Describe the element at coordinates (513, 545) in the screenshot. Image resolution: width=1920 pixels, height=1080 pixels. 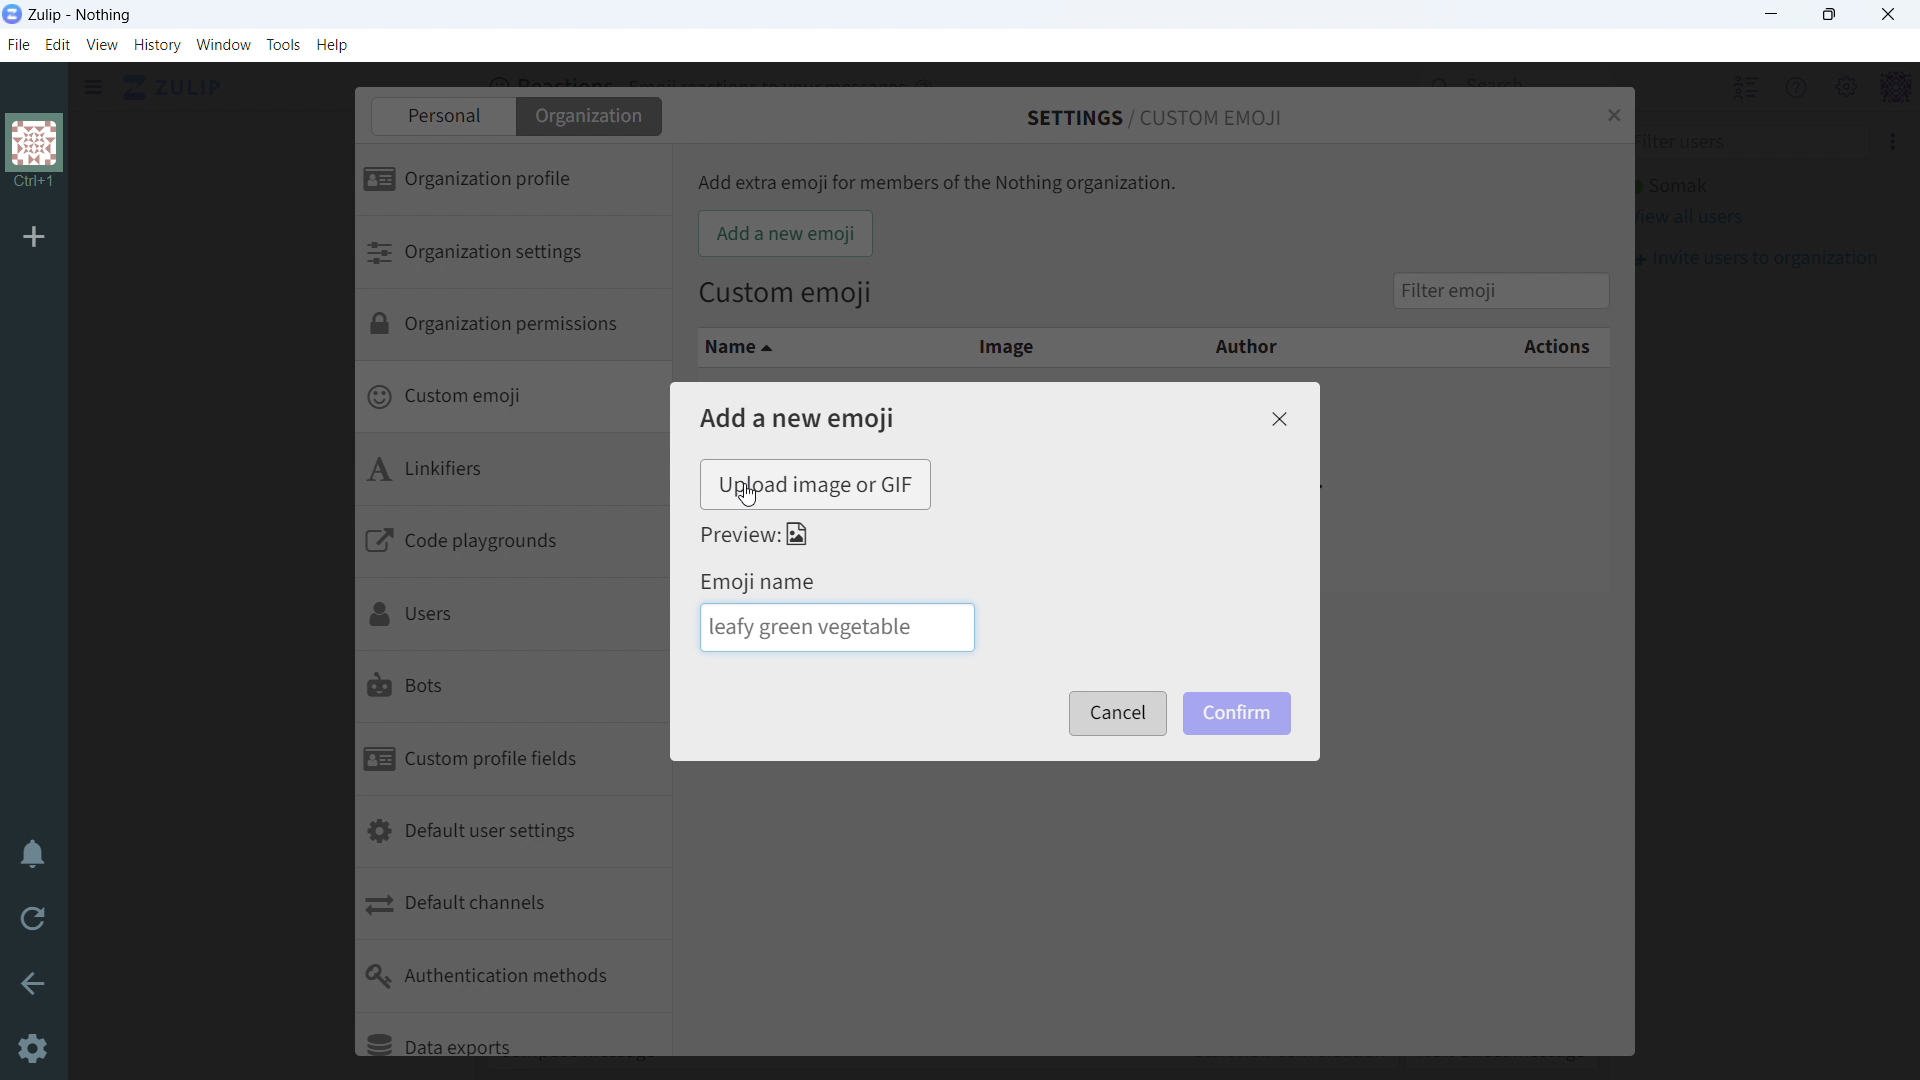
I see `code playgrounds` at that location.